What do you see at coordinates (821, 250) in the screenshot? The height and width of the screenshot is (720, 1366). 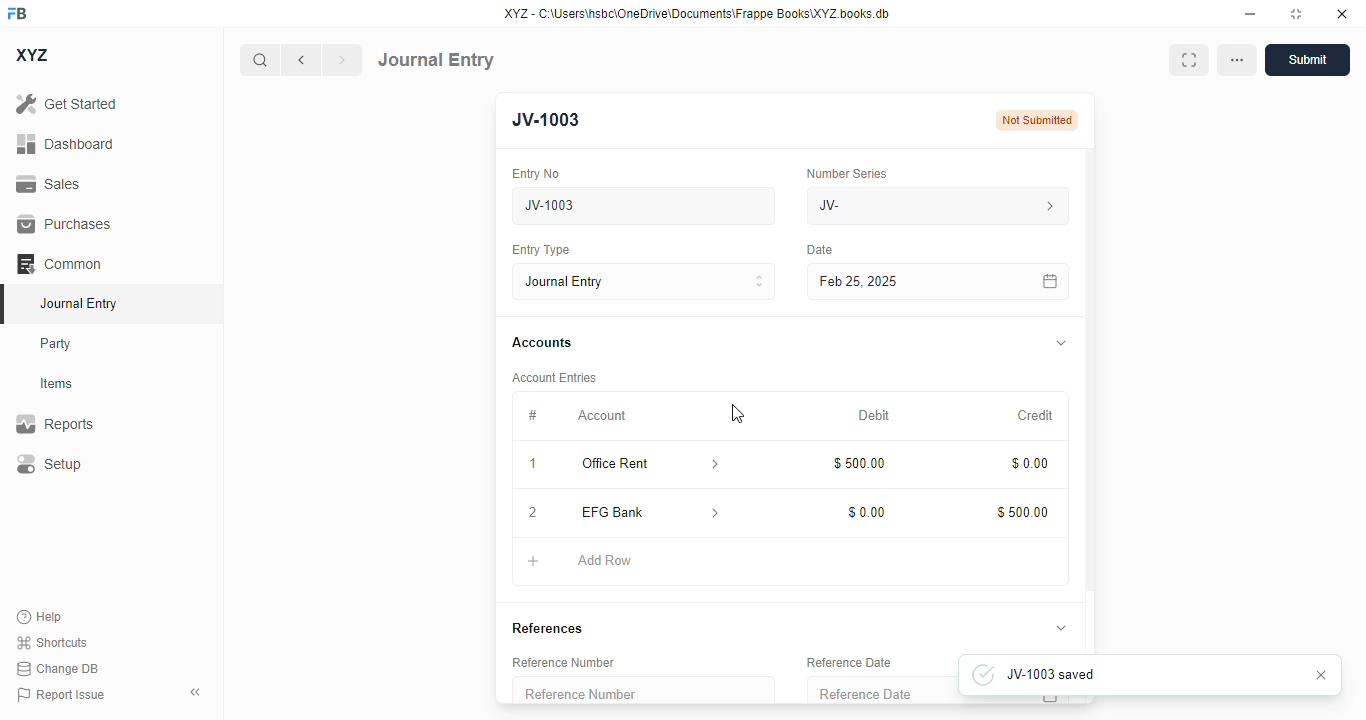 I see `date` at bounding box center [821, 250].